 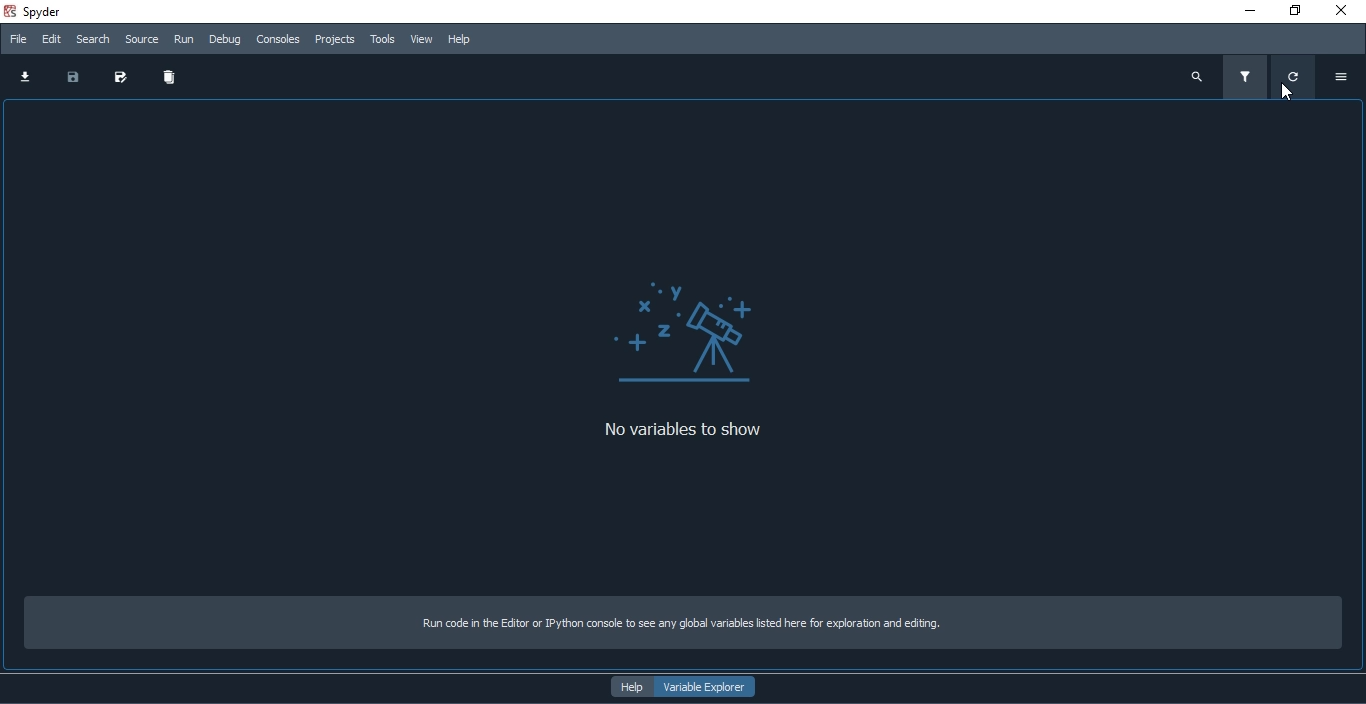 I want to click on search, so click(x=1198, y=76).